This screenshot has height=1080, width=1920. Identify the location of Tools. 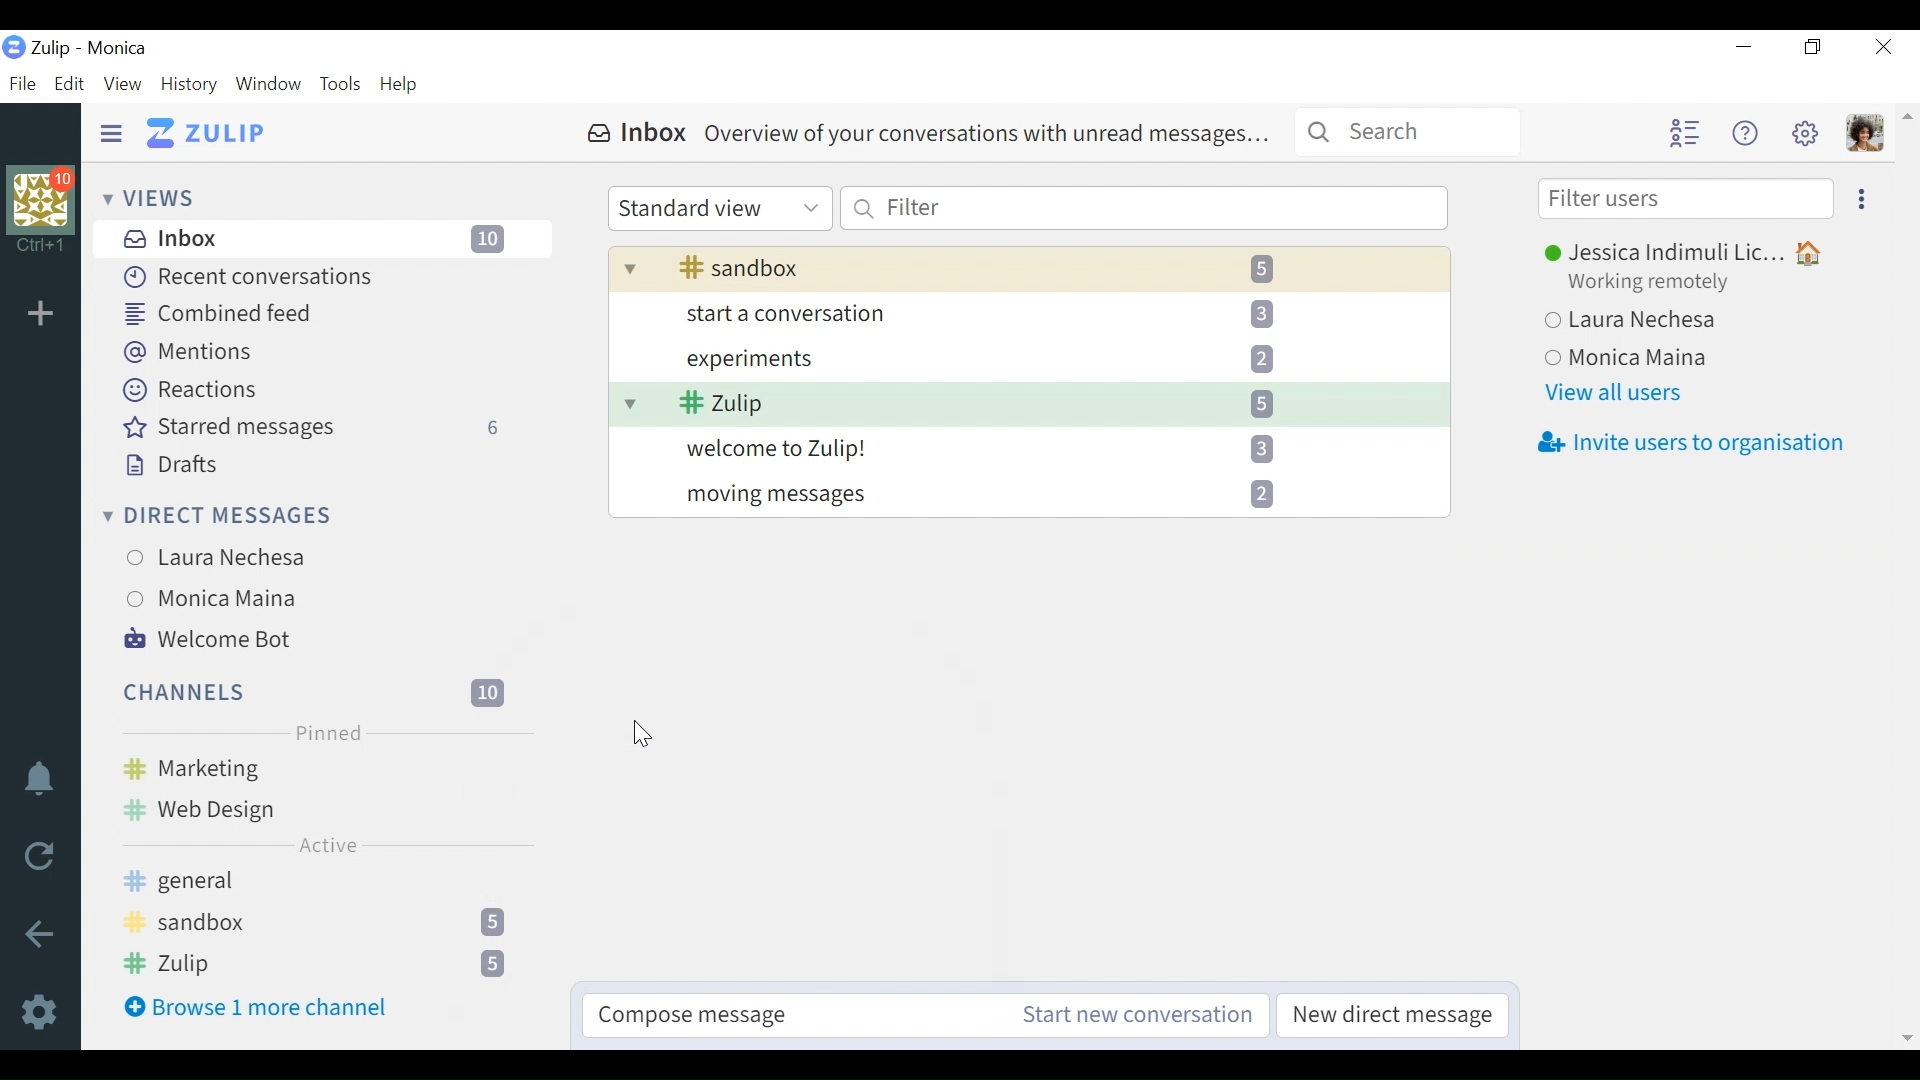
(341, 85).